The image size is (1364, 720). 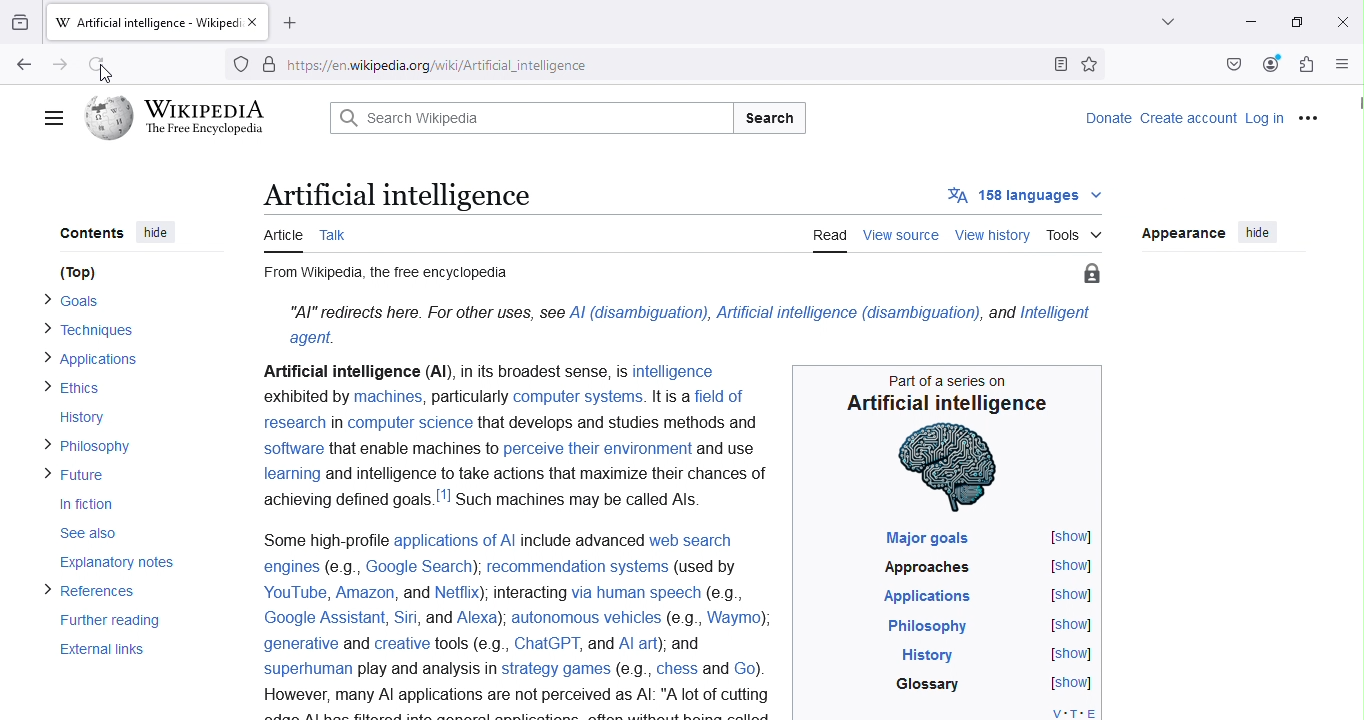 What do you see at coordinates (900, 237) in the screenshot?
I see `View source` at bounding box center [900, 237].